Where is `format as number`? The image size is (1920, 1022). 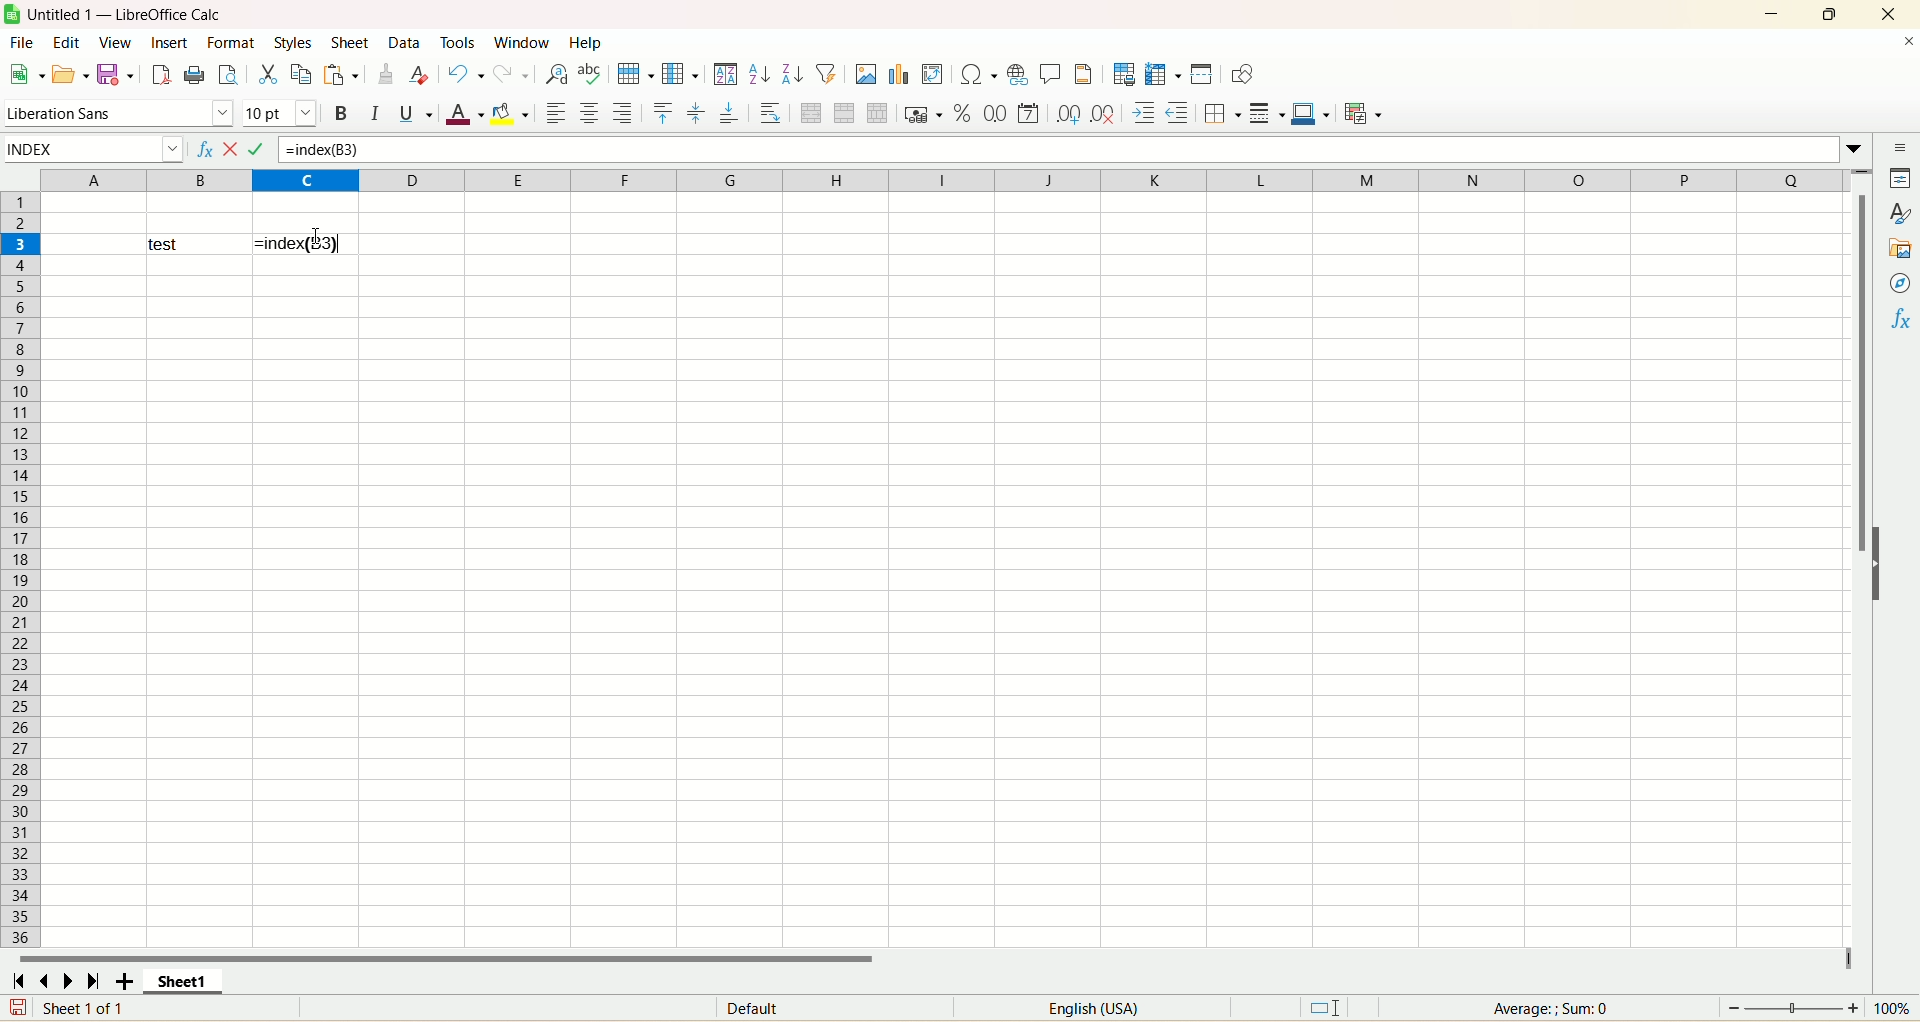
format as number is located at coordinates (995, 113).